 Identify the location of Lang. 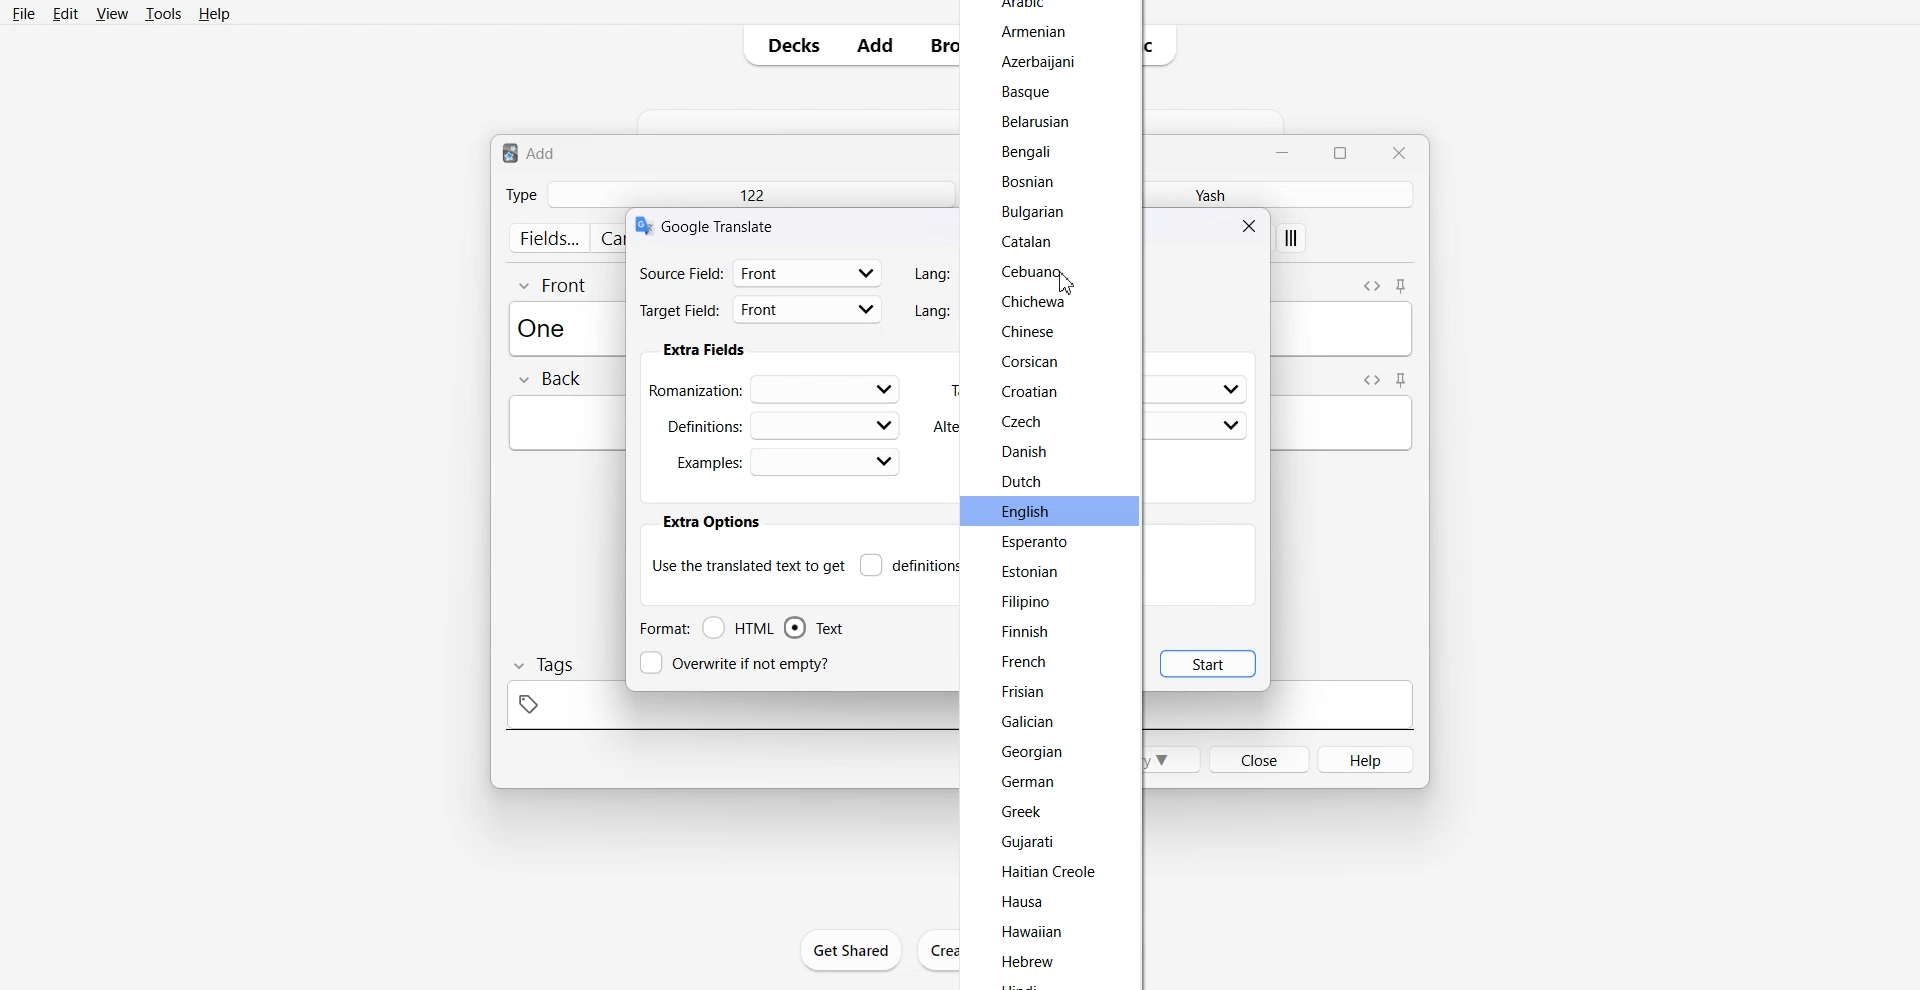
(934, 312).